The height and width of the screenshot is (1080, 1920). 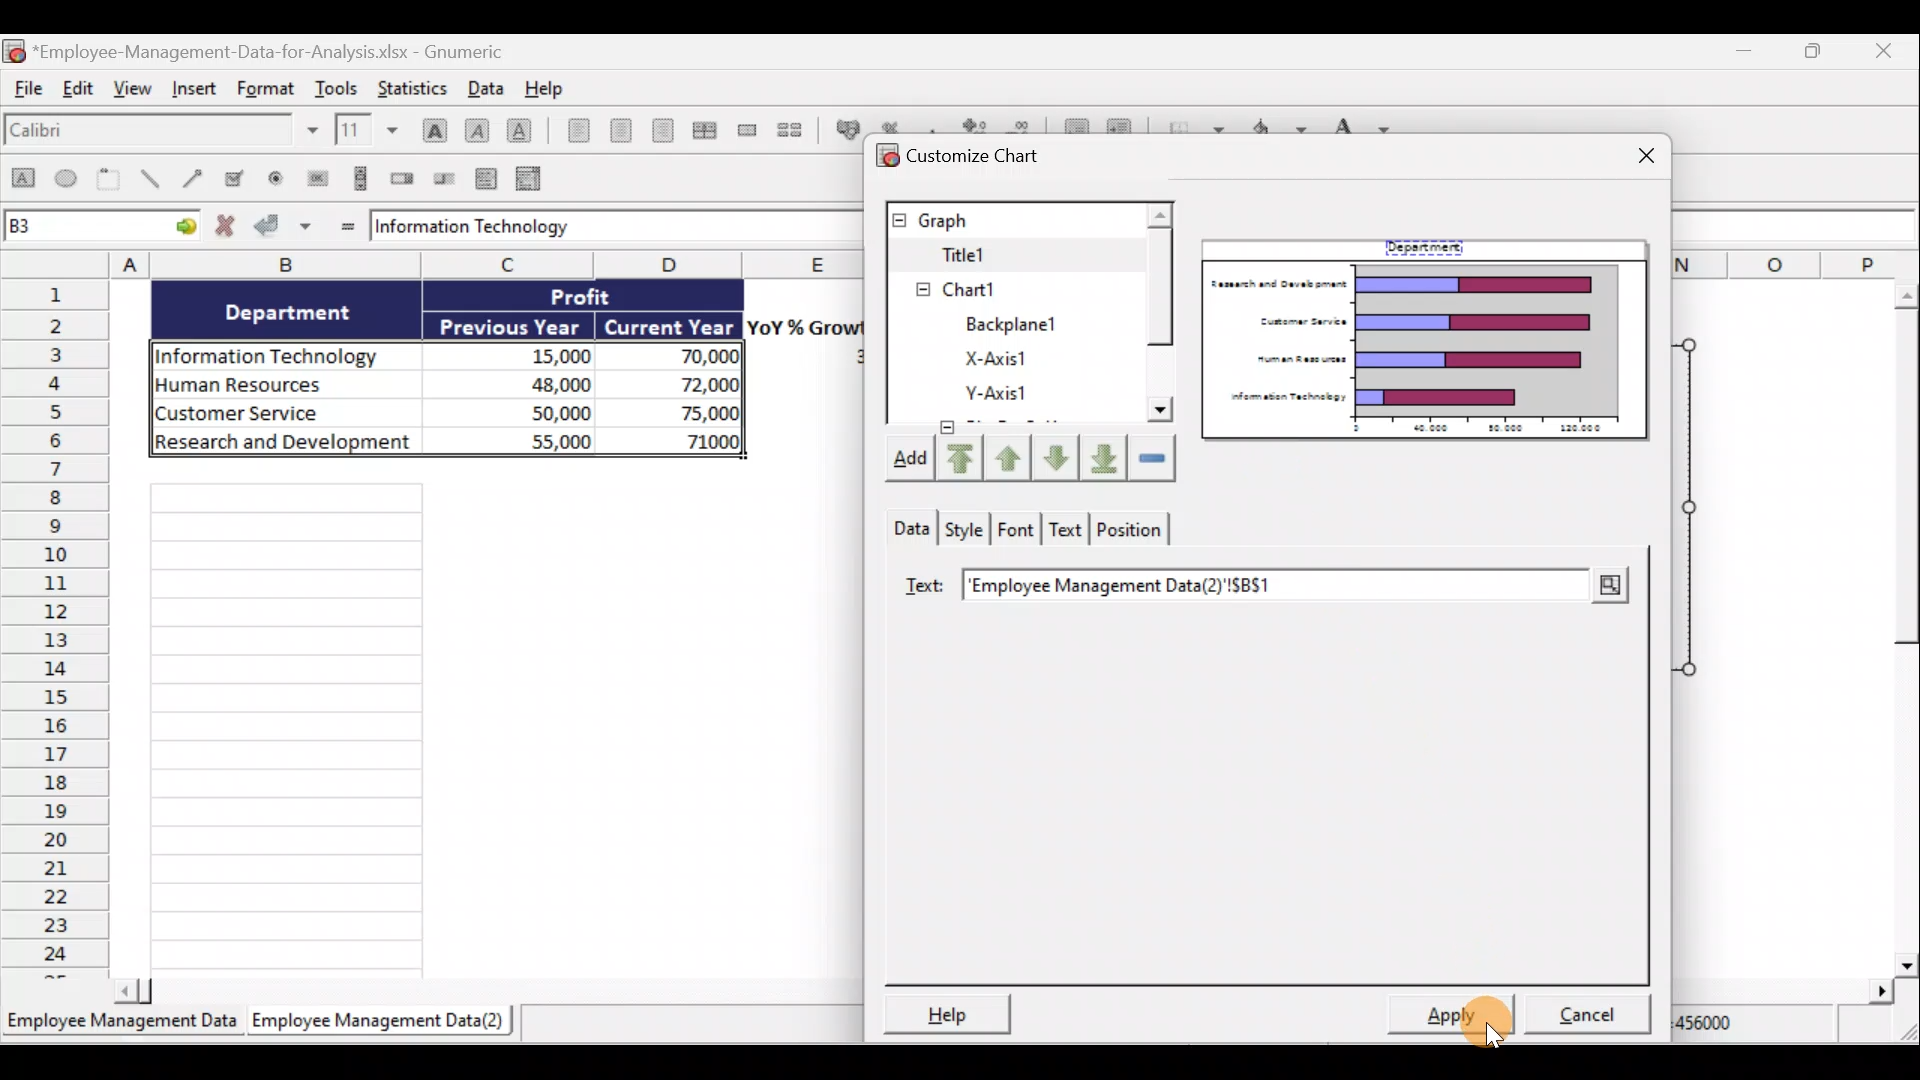 I want to click on File, so click(x=28, y=93).